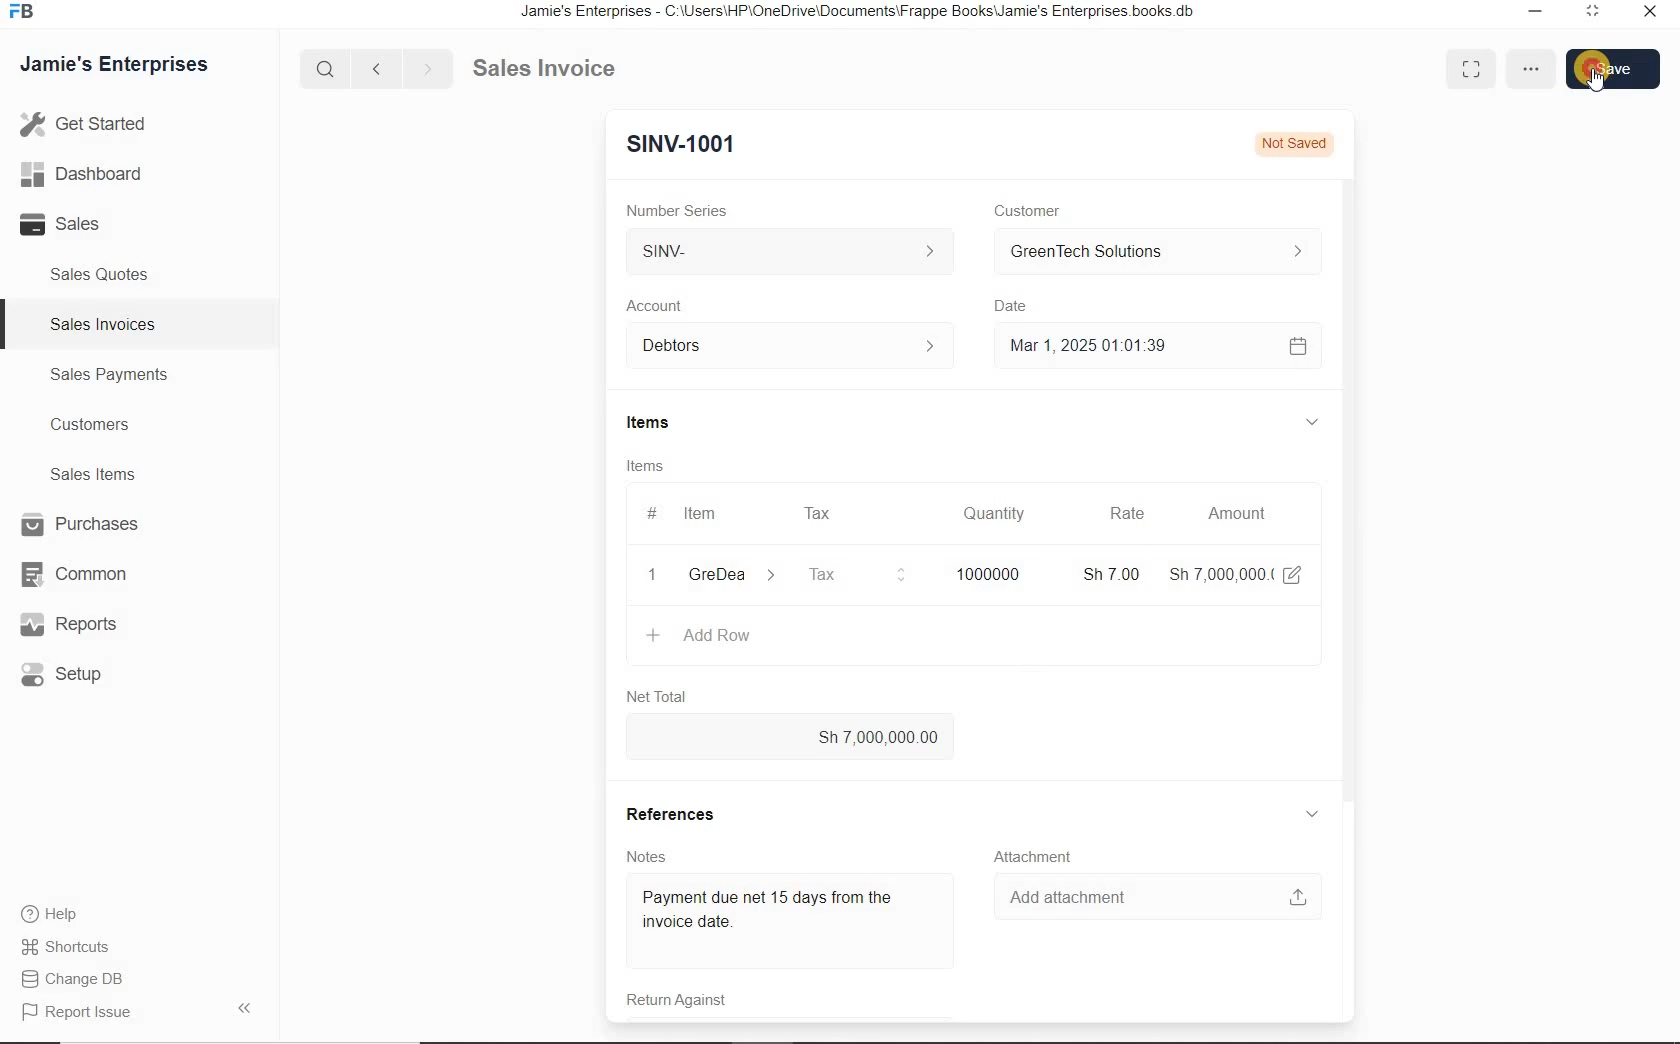  What do you see at coordinates (1609, 68) in the screenshot?
I see `save` at bounding box center [1609, 68].